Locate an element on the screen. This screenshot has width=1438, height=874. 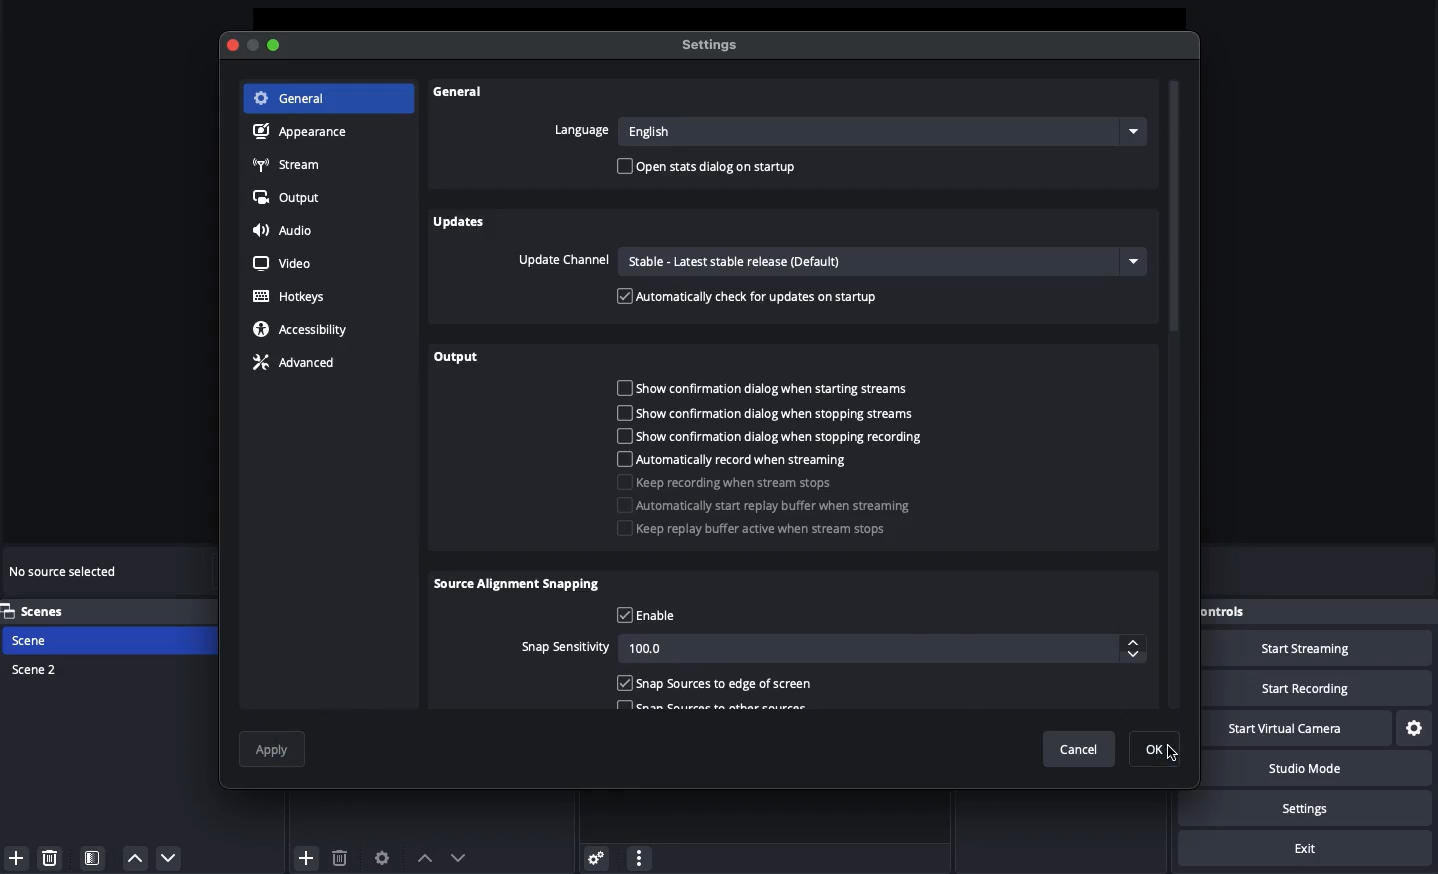
Down is located at coordinates (460, 855).